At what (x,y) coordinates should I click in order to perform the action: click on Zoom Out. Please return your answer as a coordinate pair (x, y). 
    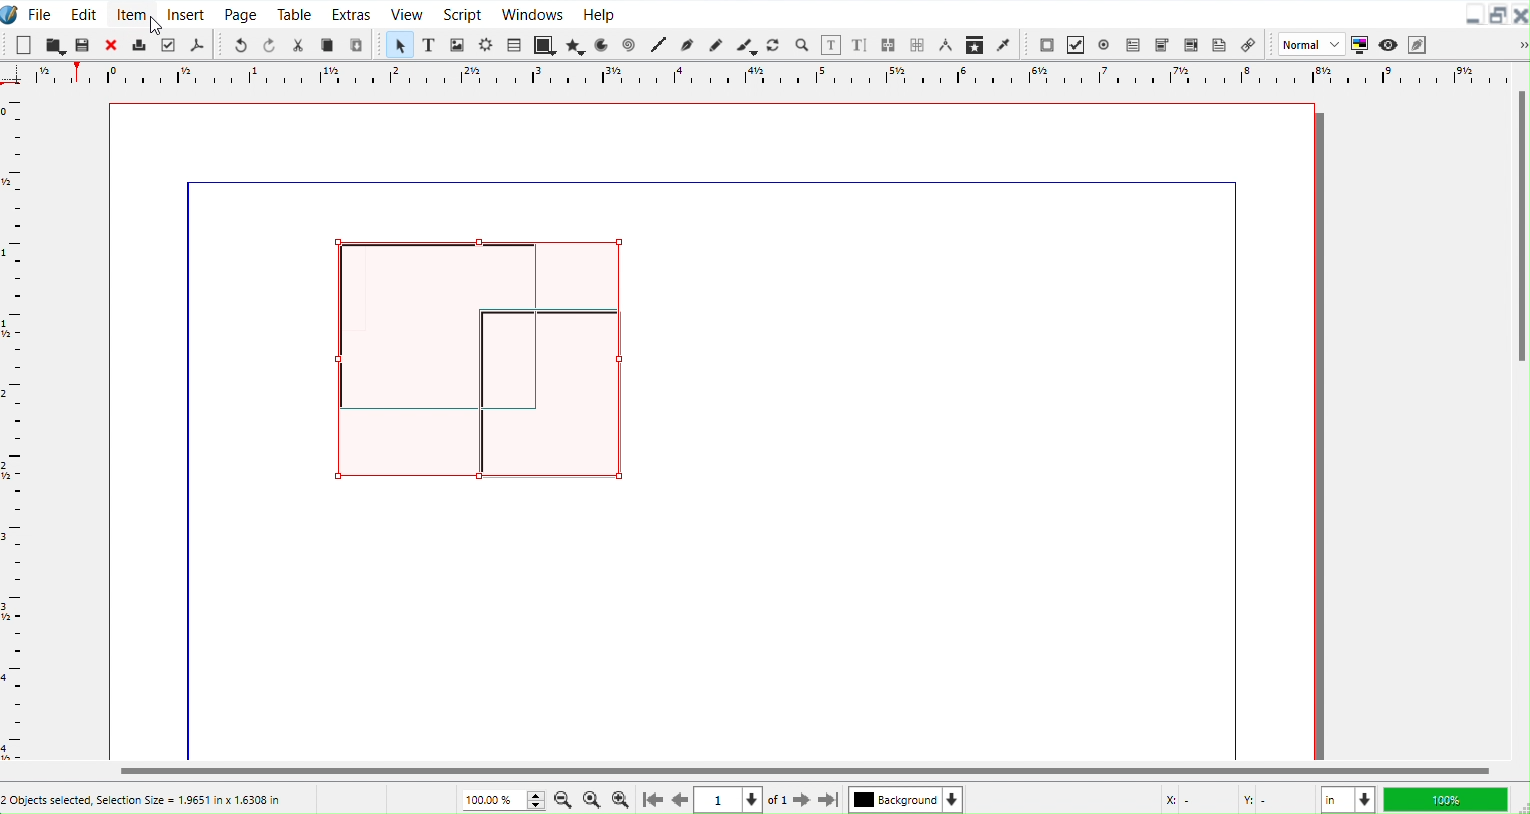
    Looking at the image, I should click on (564, 799).